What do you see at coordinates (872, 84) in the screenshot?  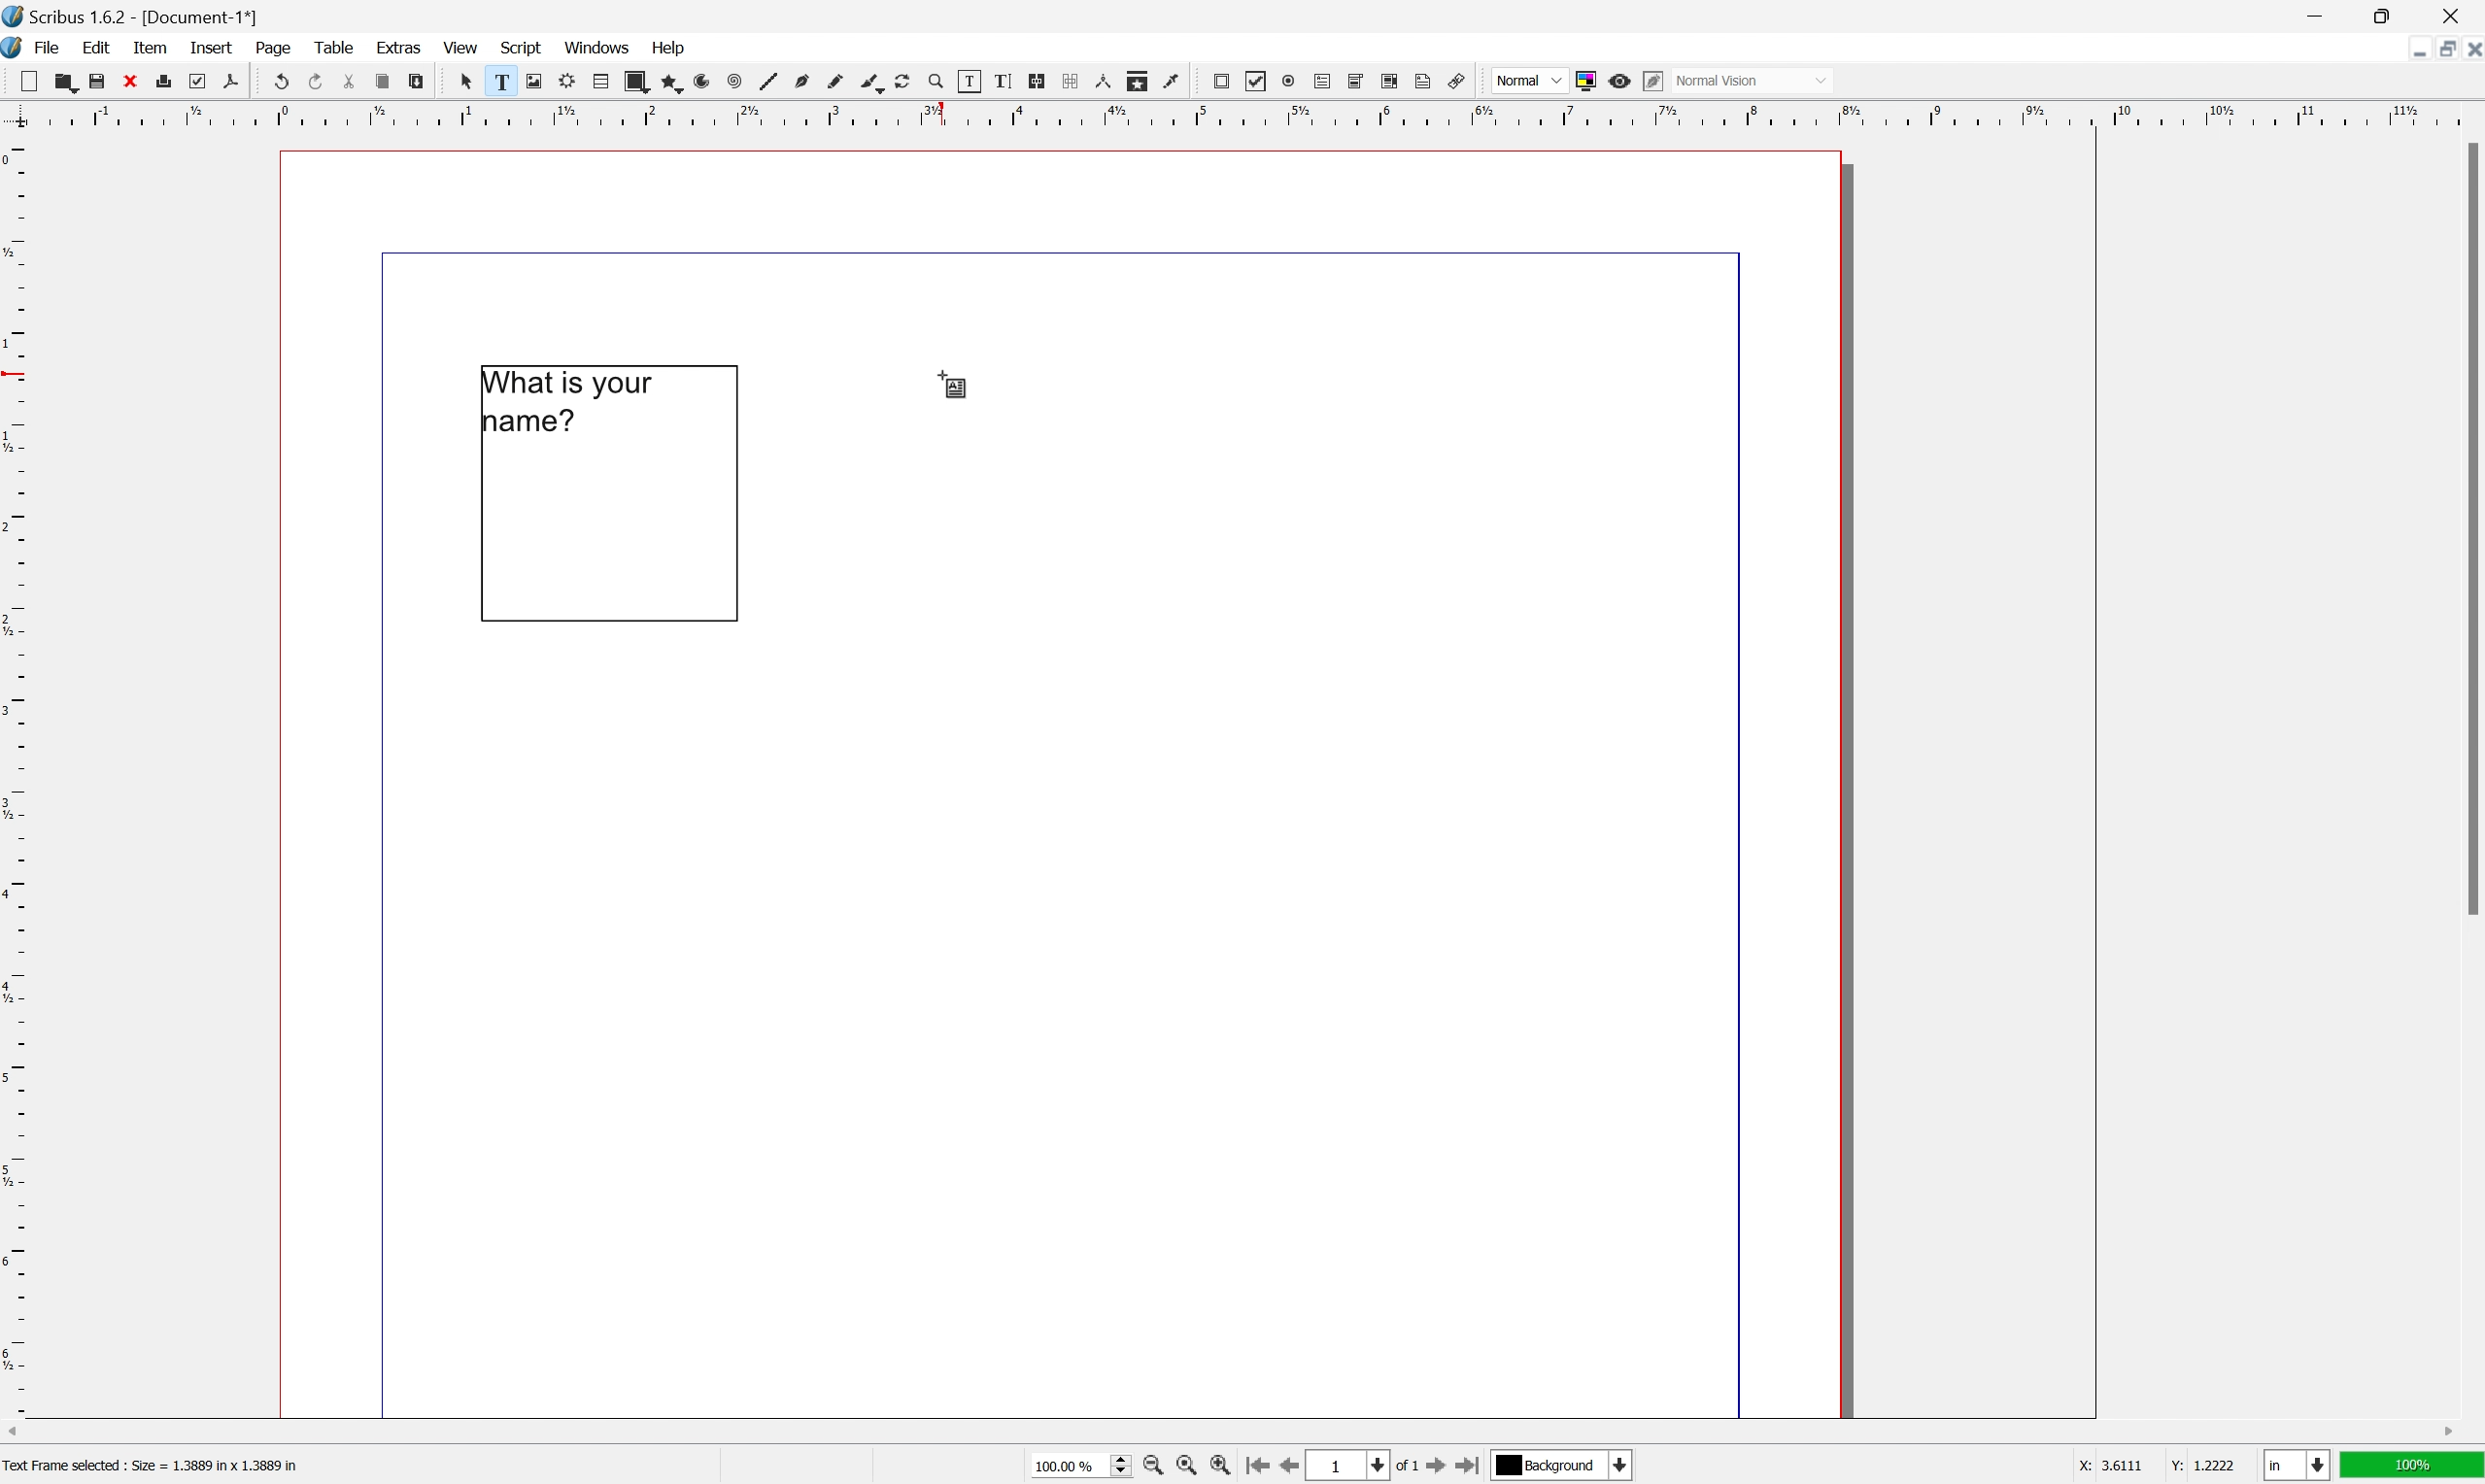 I see `bezier curve` at bounding box center [872, 84].